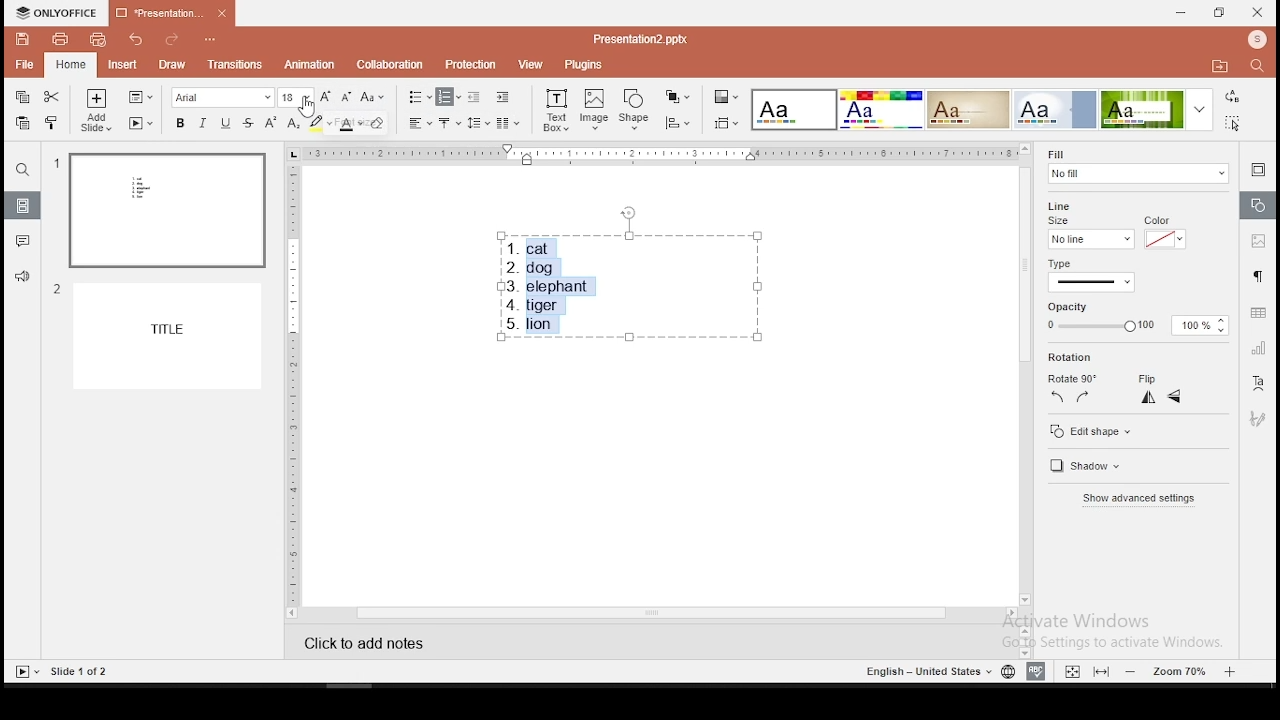 Image resolution: width=1280 pixels, height=720 pixels. Describe the element at coordinates (1156, 110) in the screenshot. I see `theme ` at that location.